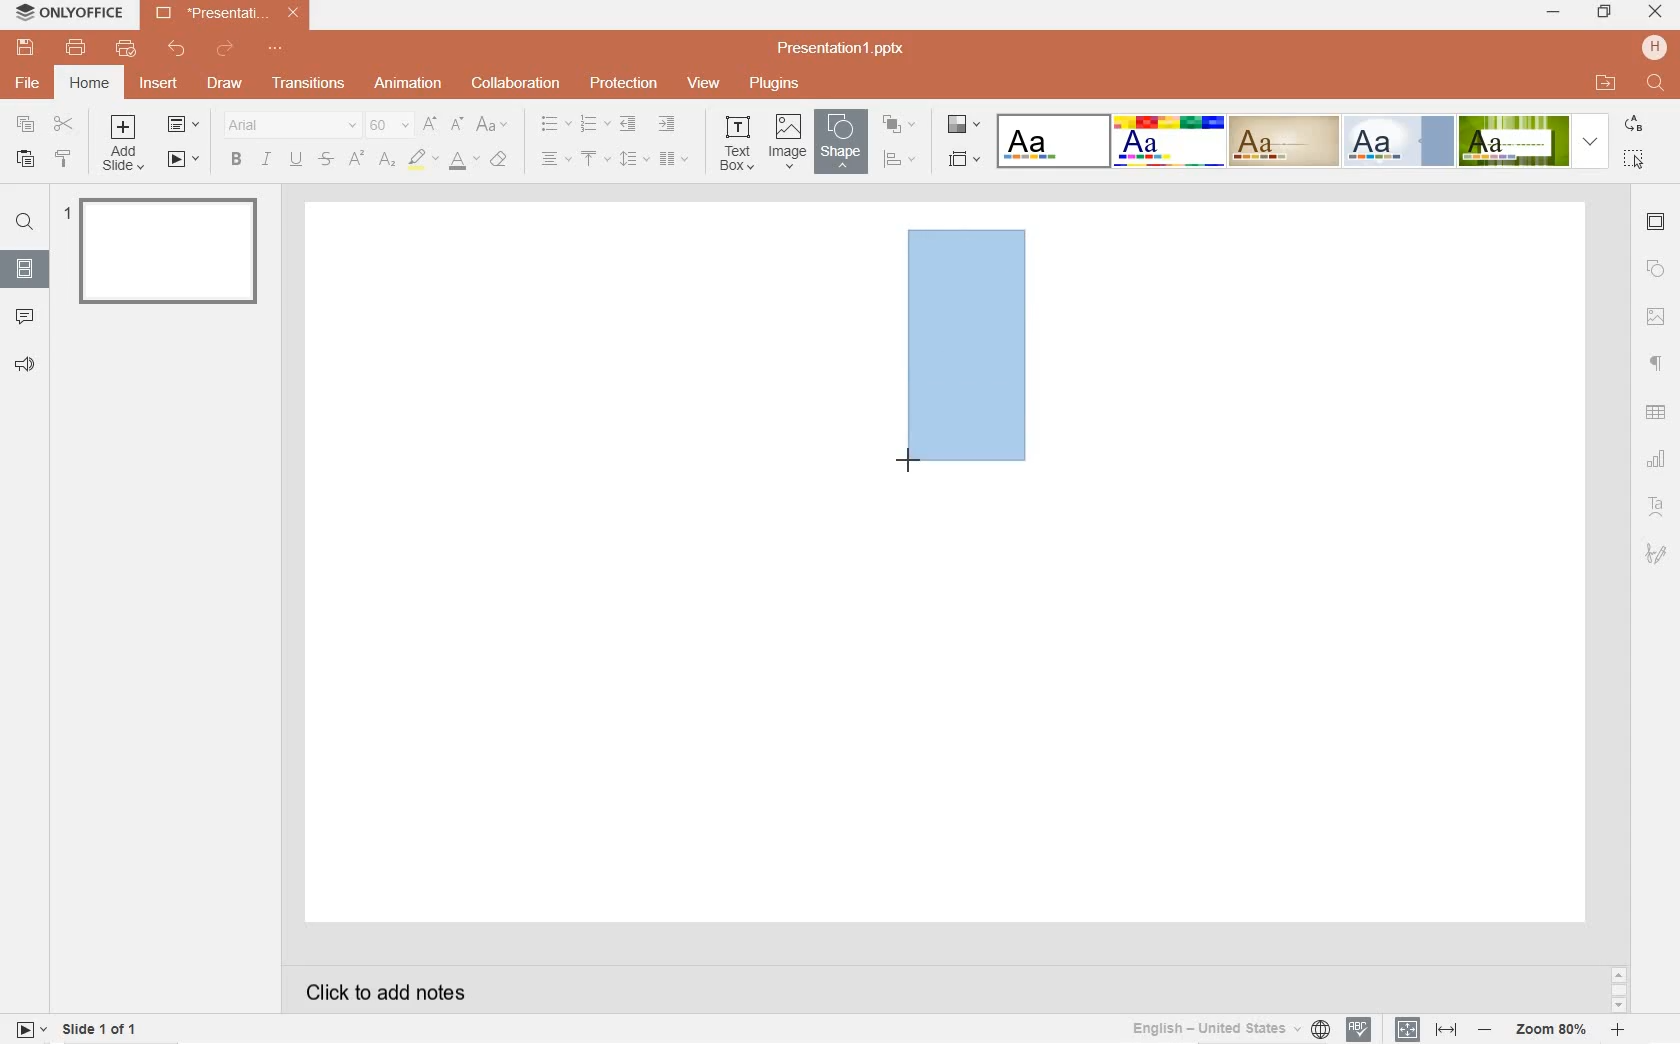 The image size is (1680, 1044). What do you see at coordinates (912, 458) in the screenshot?
I see `cursor` at bounding box center [912, 458].